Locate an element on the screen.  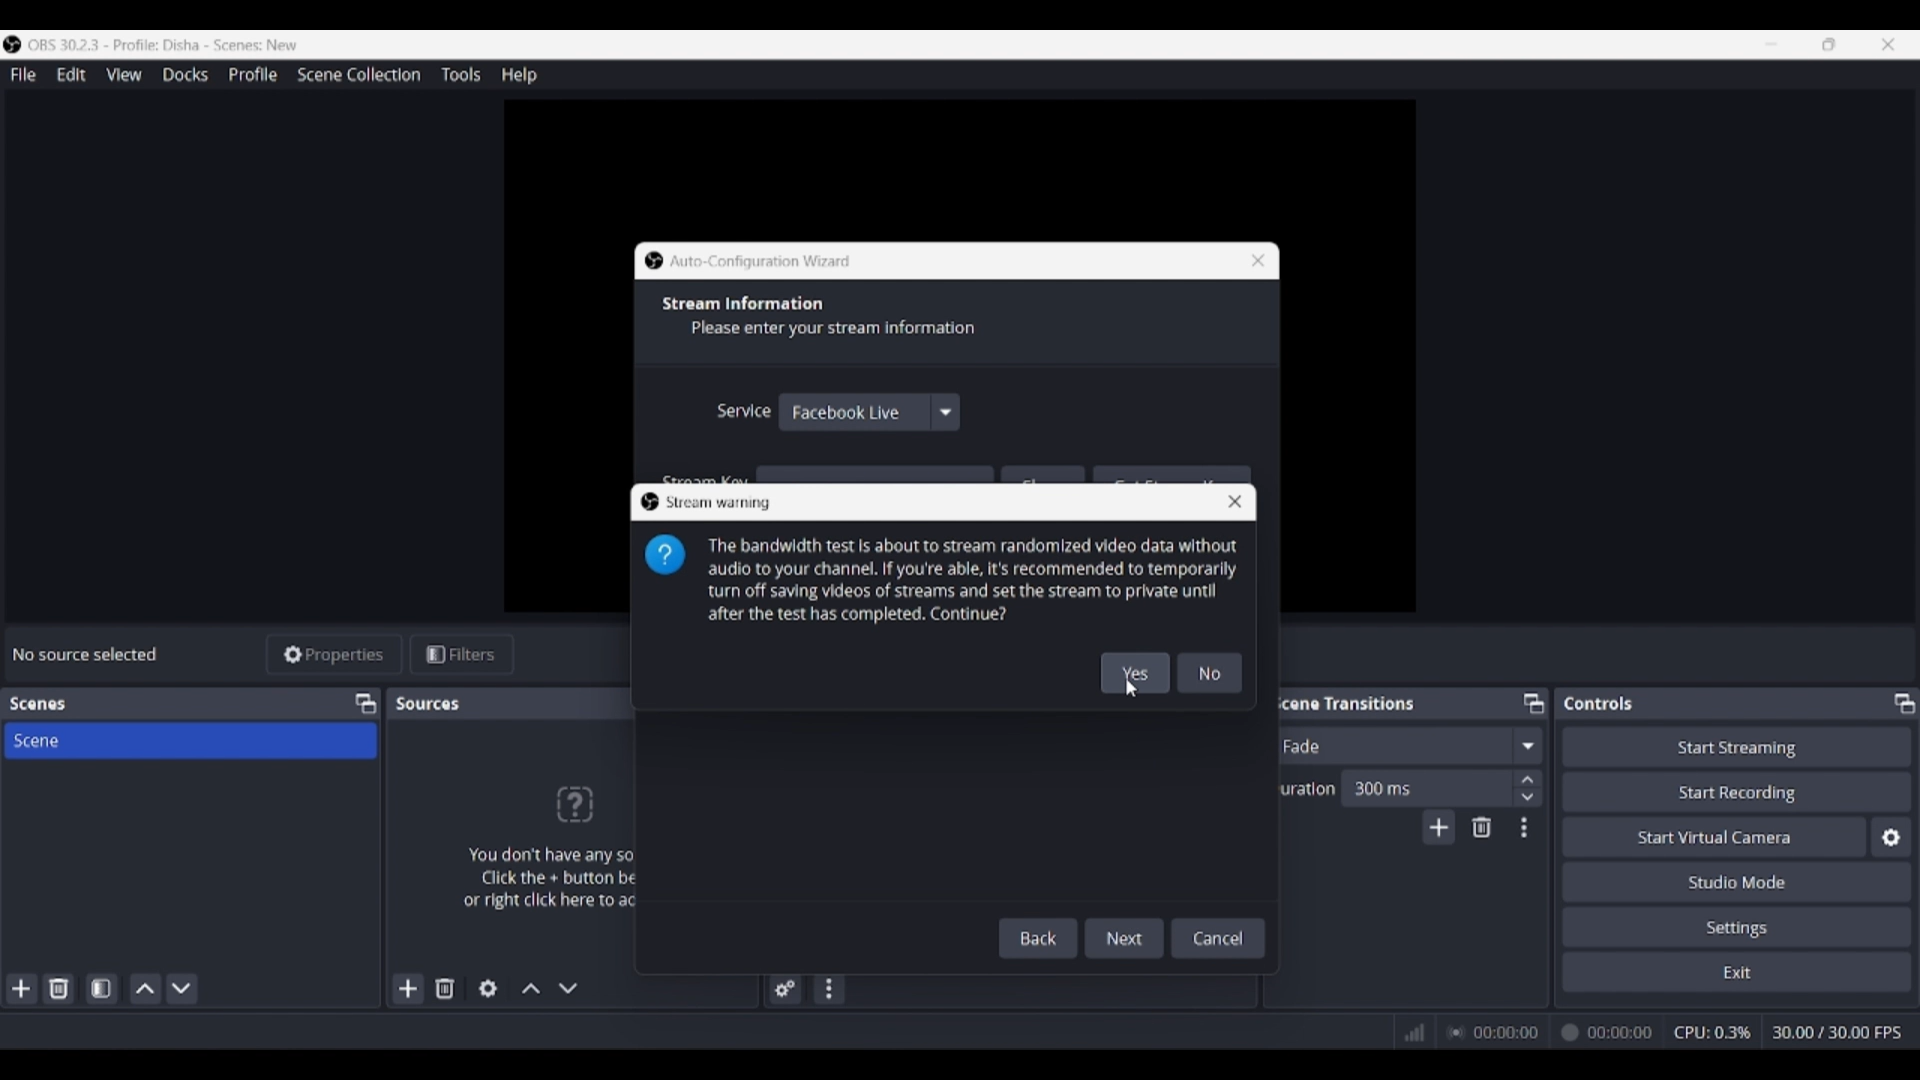
Start virtual camera is located at coordinates (1714, 836).